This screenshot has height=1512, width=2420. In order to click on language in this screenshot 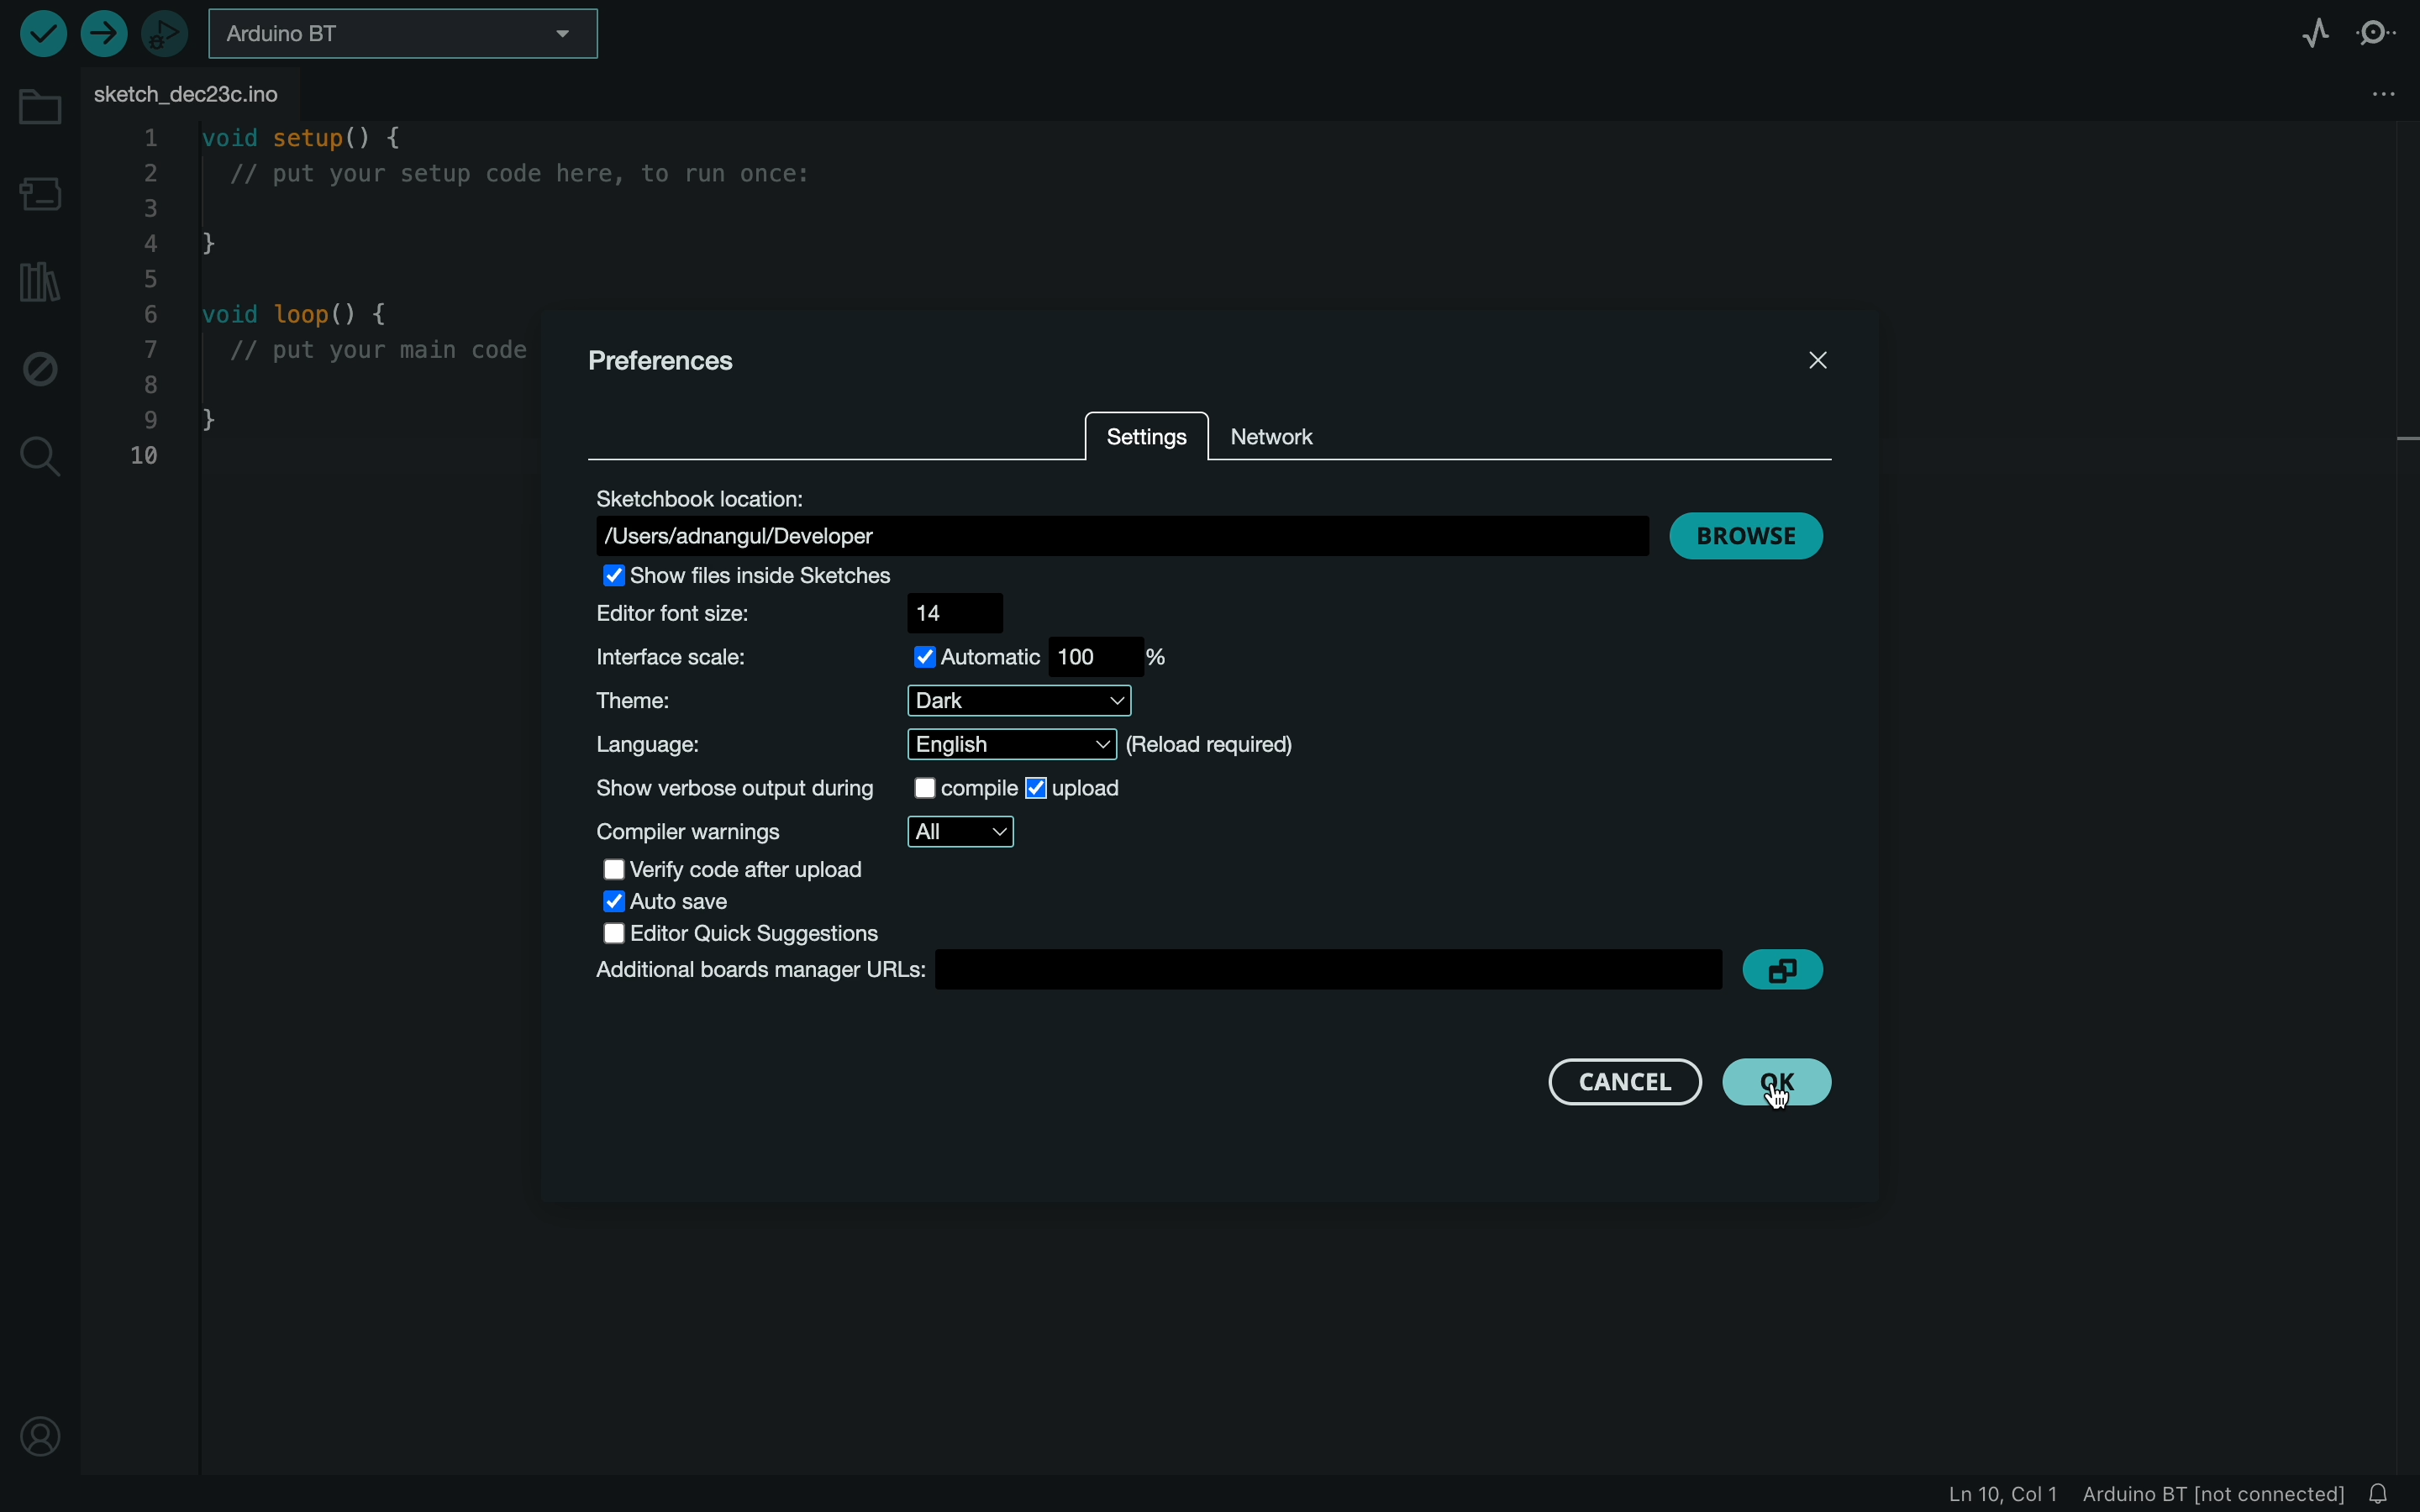, I will do `click(958, 745)`.